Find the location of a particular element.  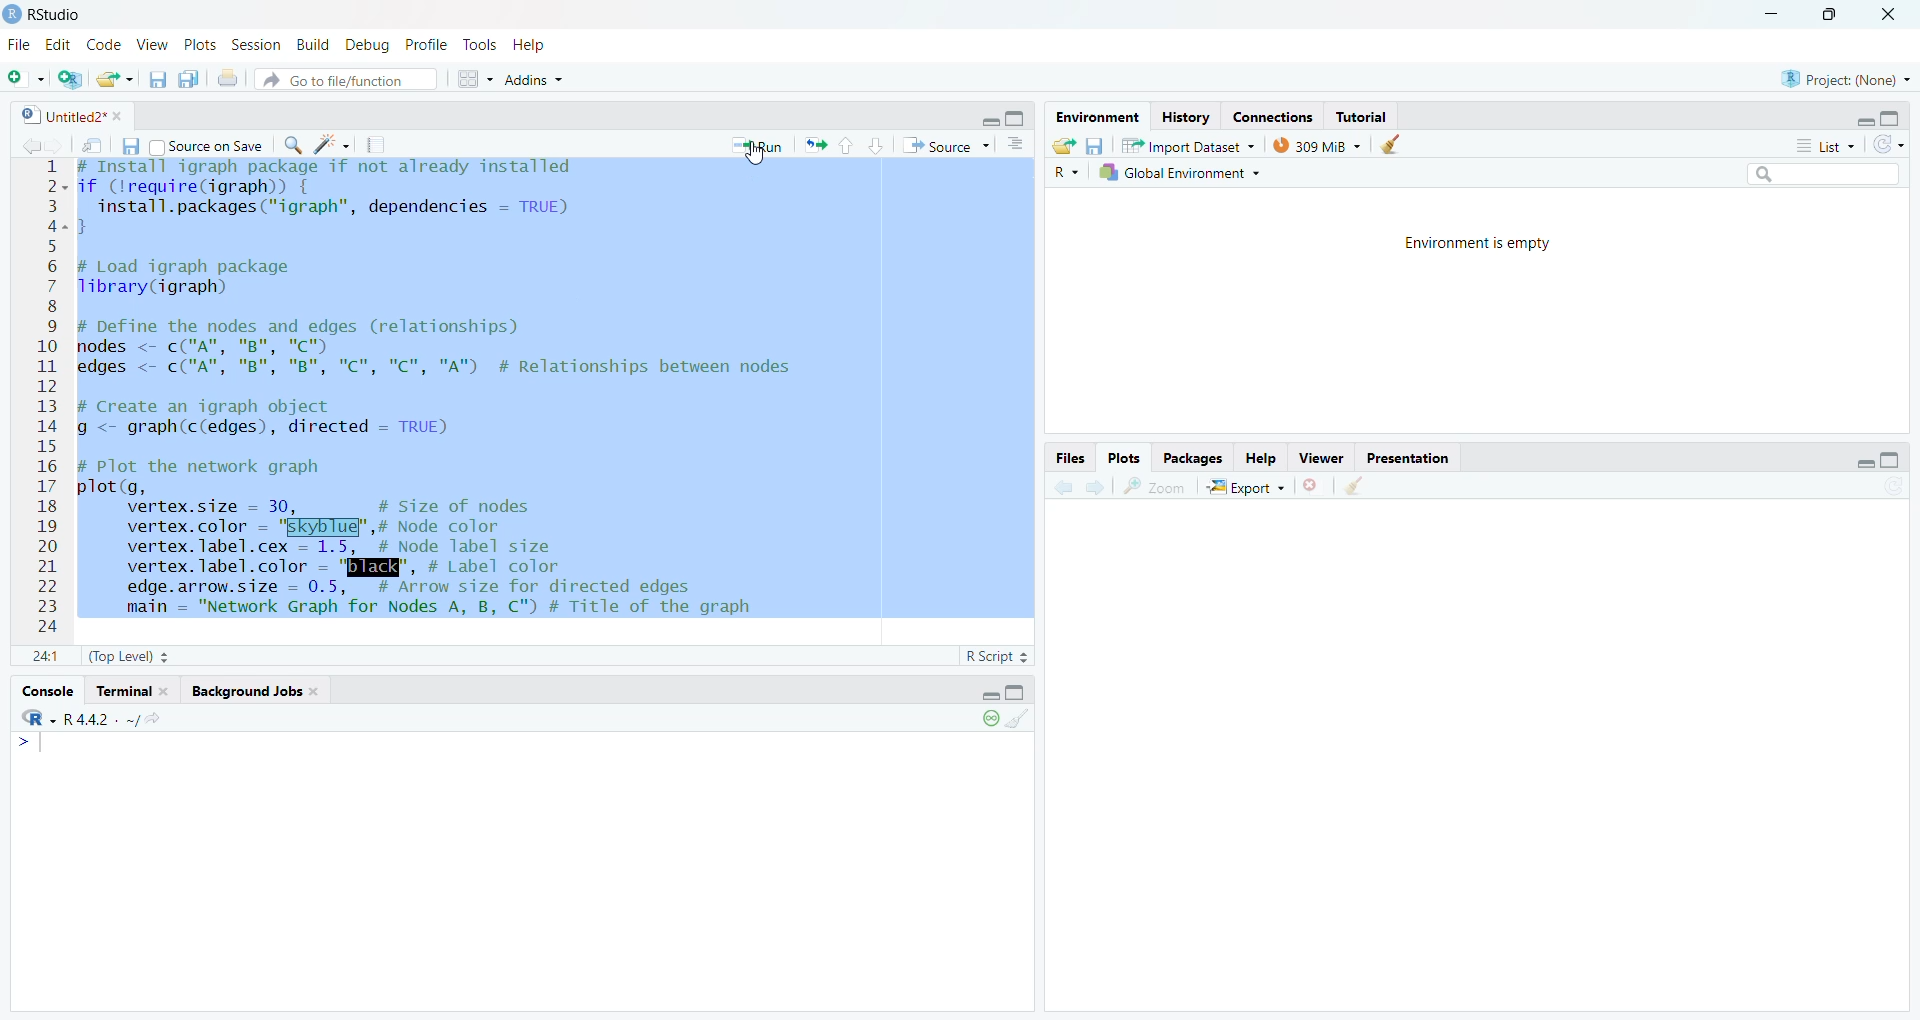

) RStudio is located at coordinates (48, 14).